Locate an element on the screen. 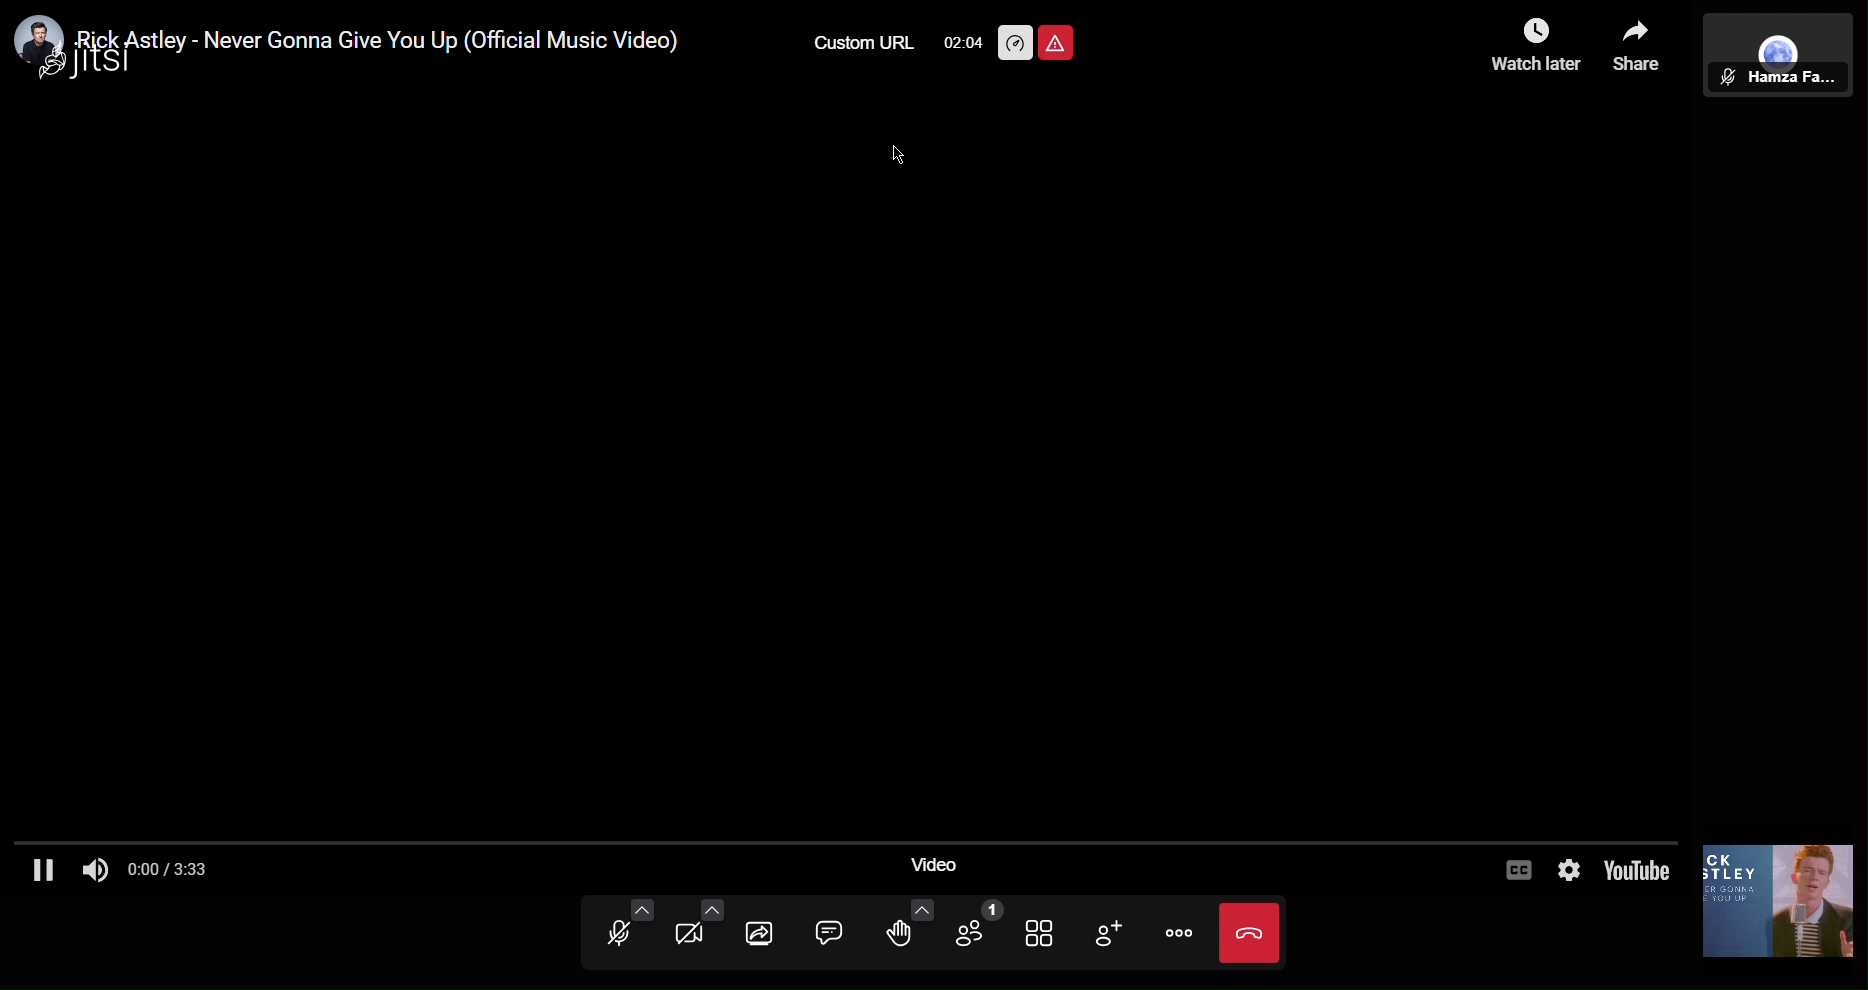 The width and height of the screenshot is (1868, 990). Share is located at coordinates (1646, 45).